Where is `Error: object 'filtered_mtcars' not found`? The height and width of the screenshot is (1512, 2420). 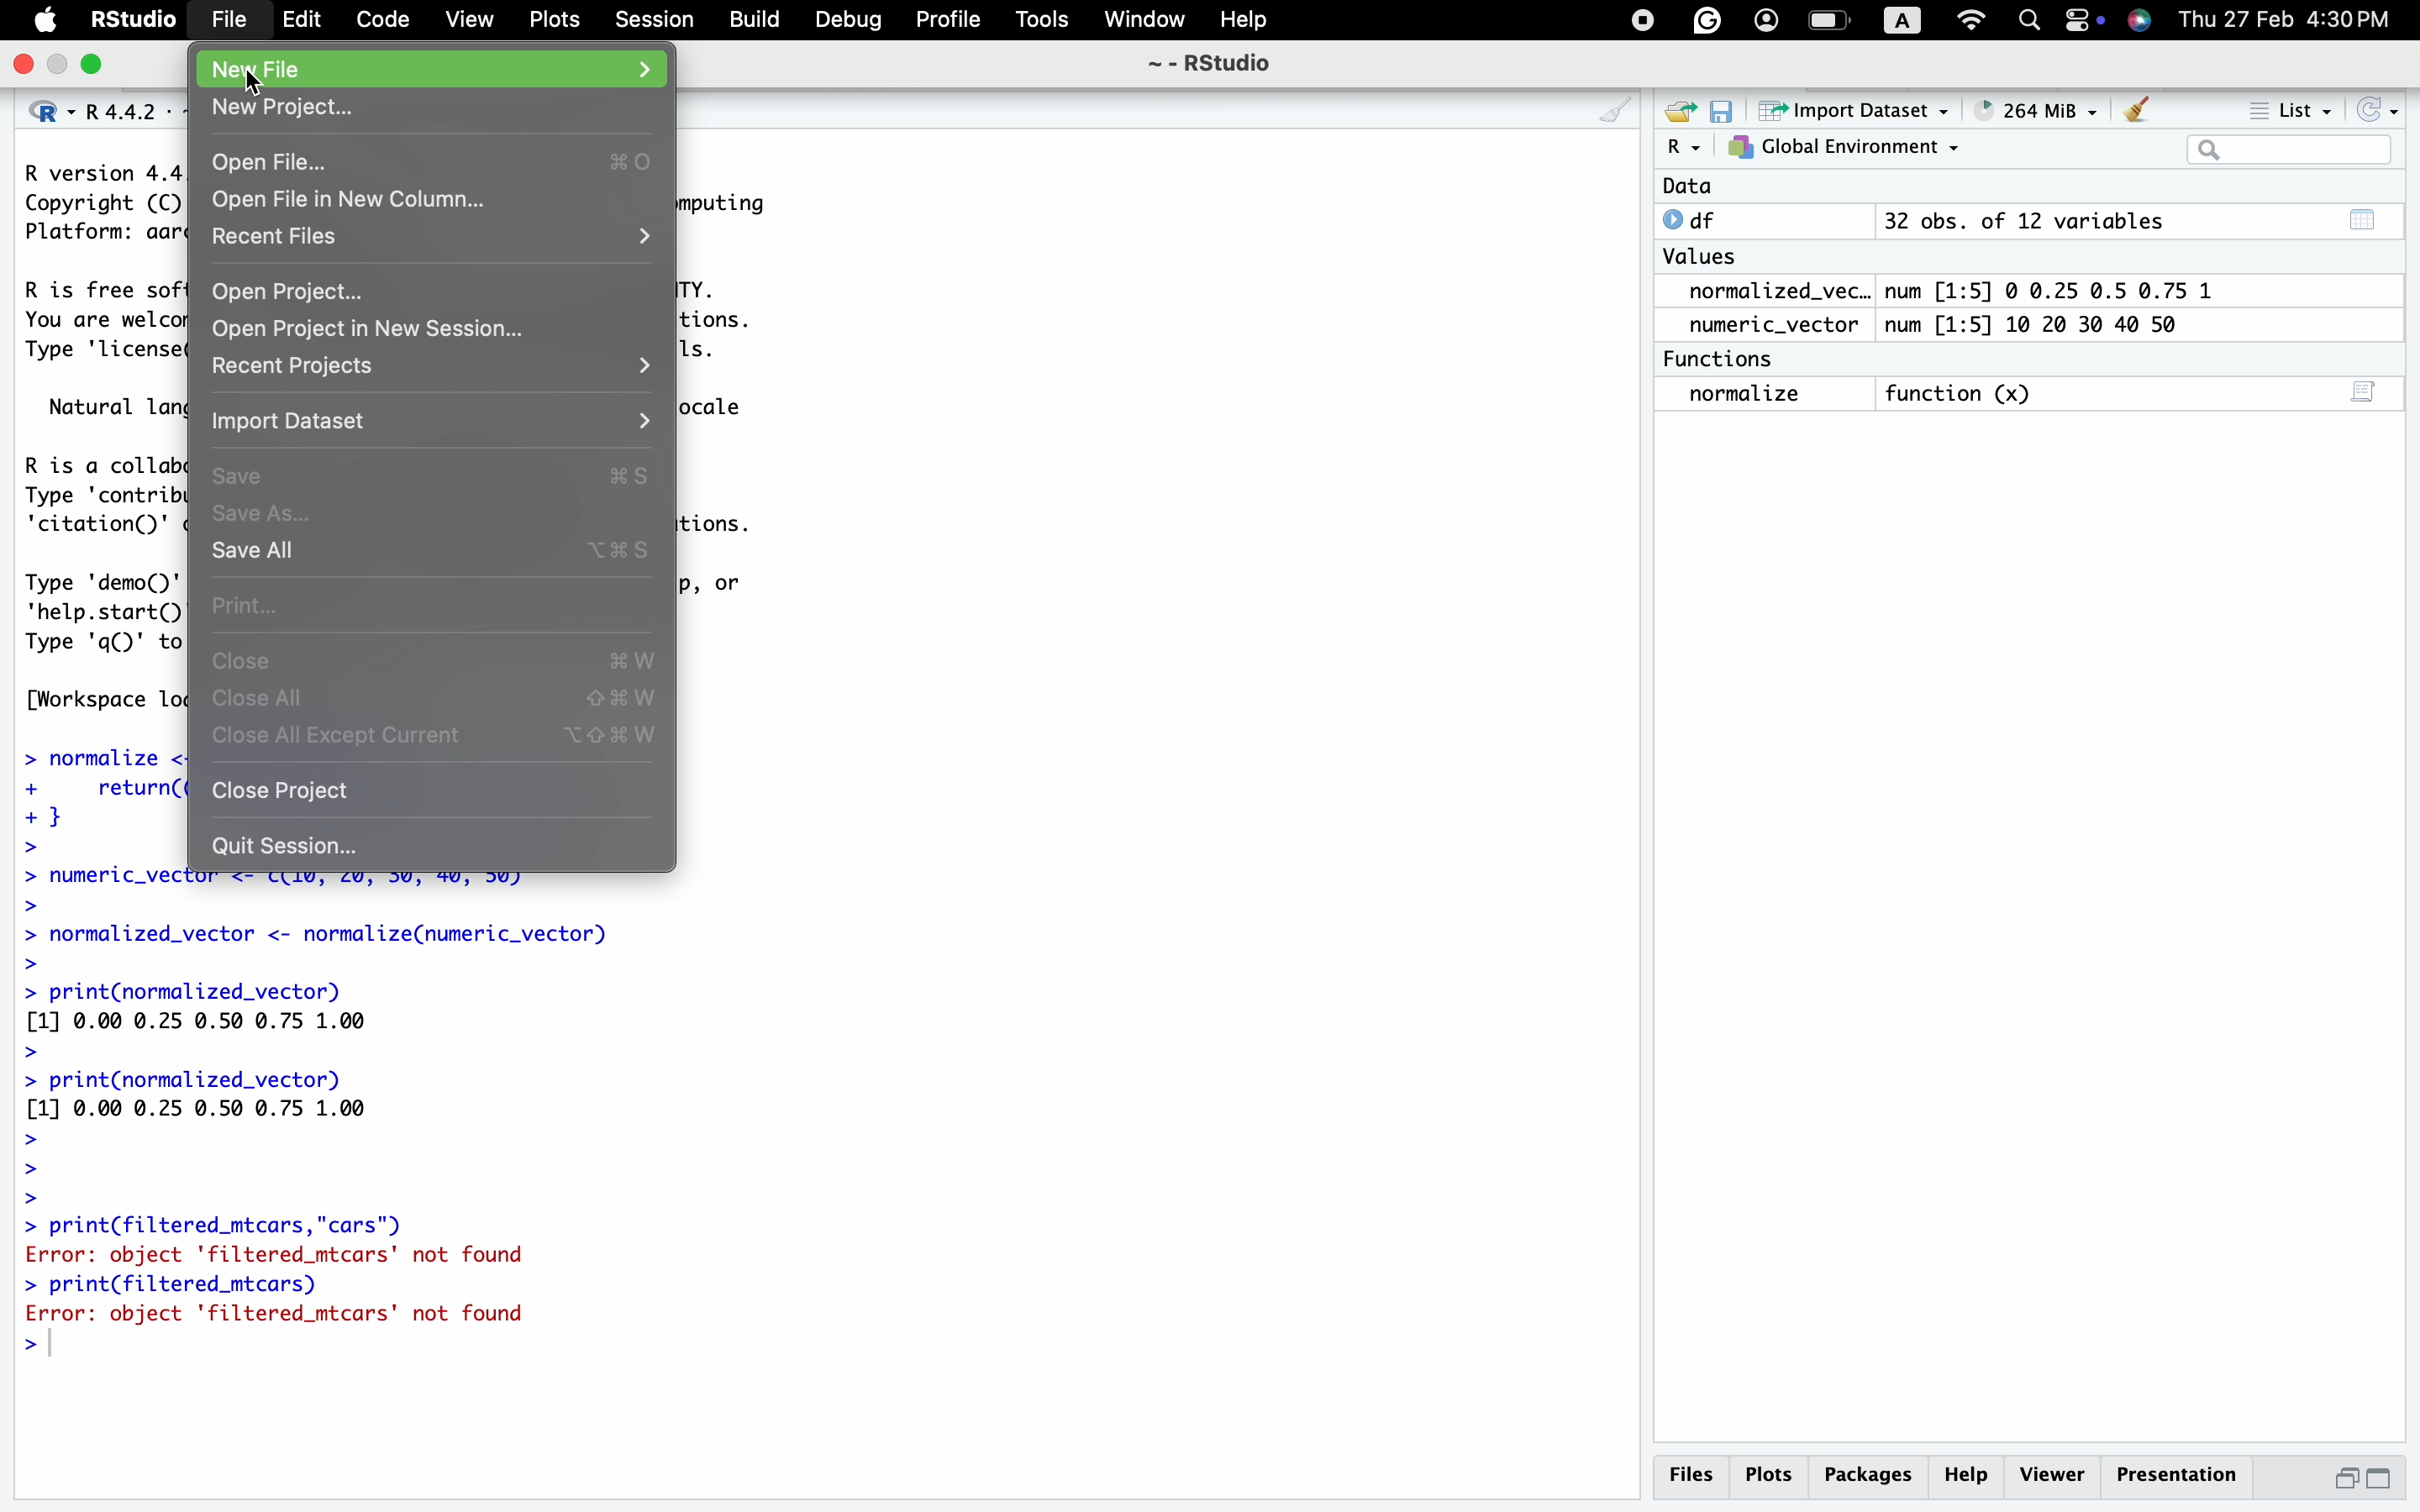 Error: object 'filtered_mtcars' not found is located at coordinates (285, 1318).